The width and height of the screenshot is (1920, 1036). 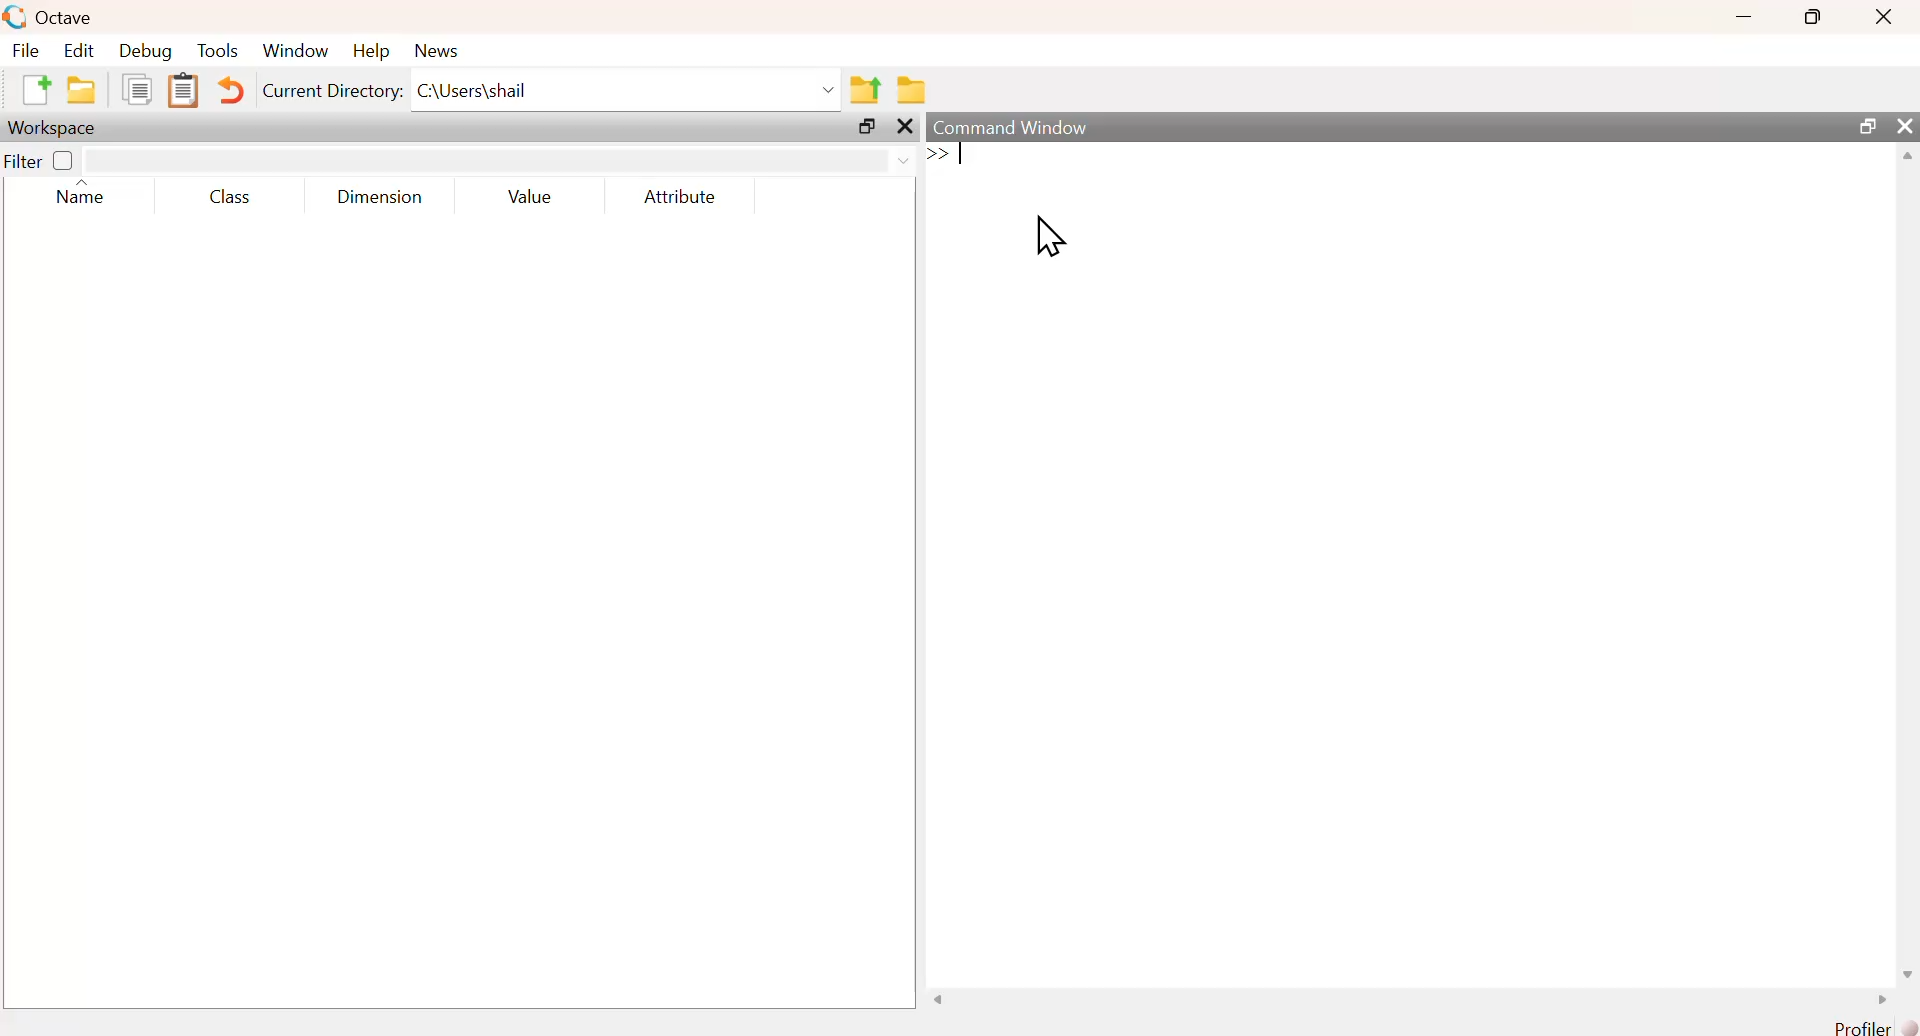 What do you see at coordinates (473, 90) in the screenshot?
I see `C:\Users\shail` at bounding box center [473, 90].